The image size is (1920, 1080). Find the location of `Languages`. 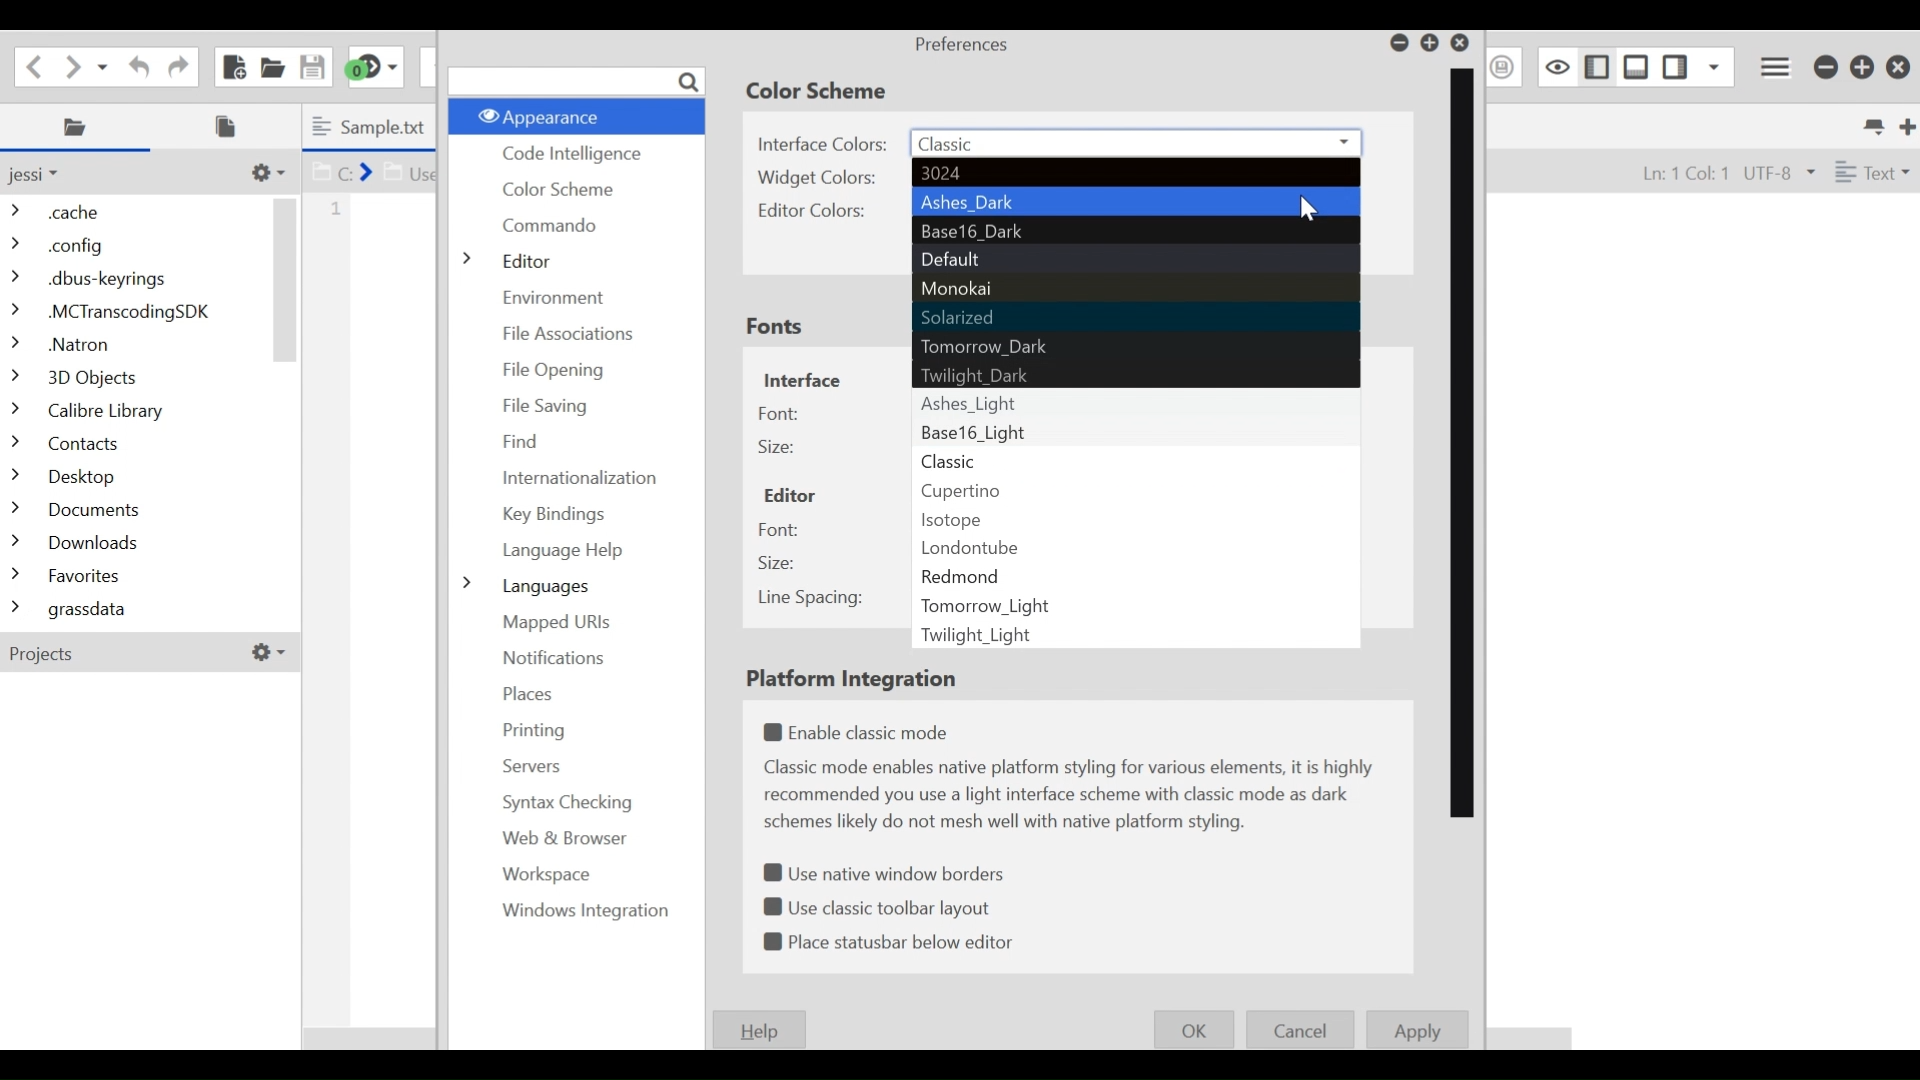

Languages is located at coordinates (526, 586).